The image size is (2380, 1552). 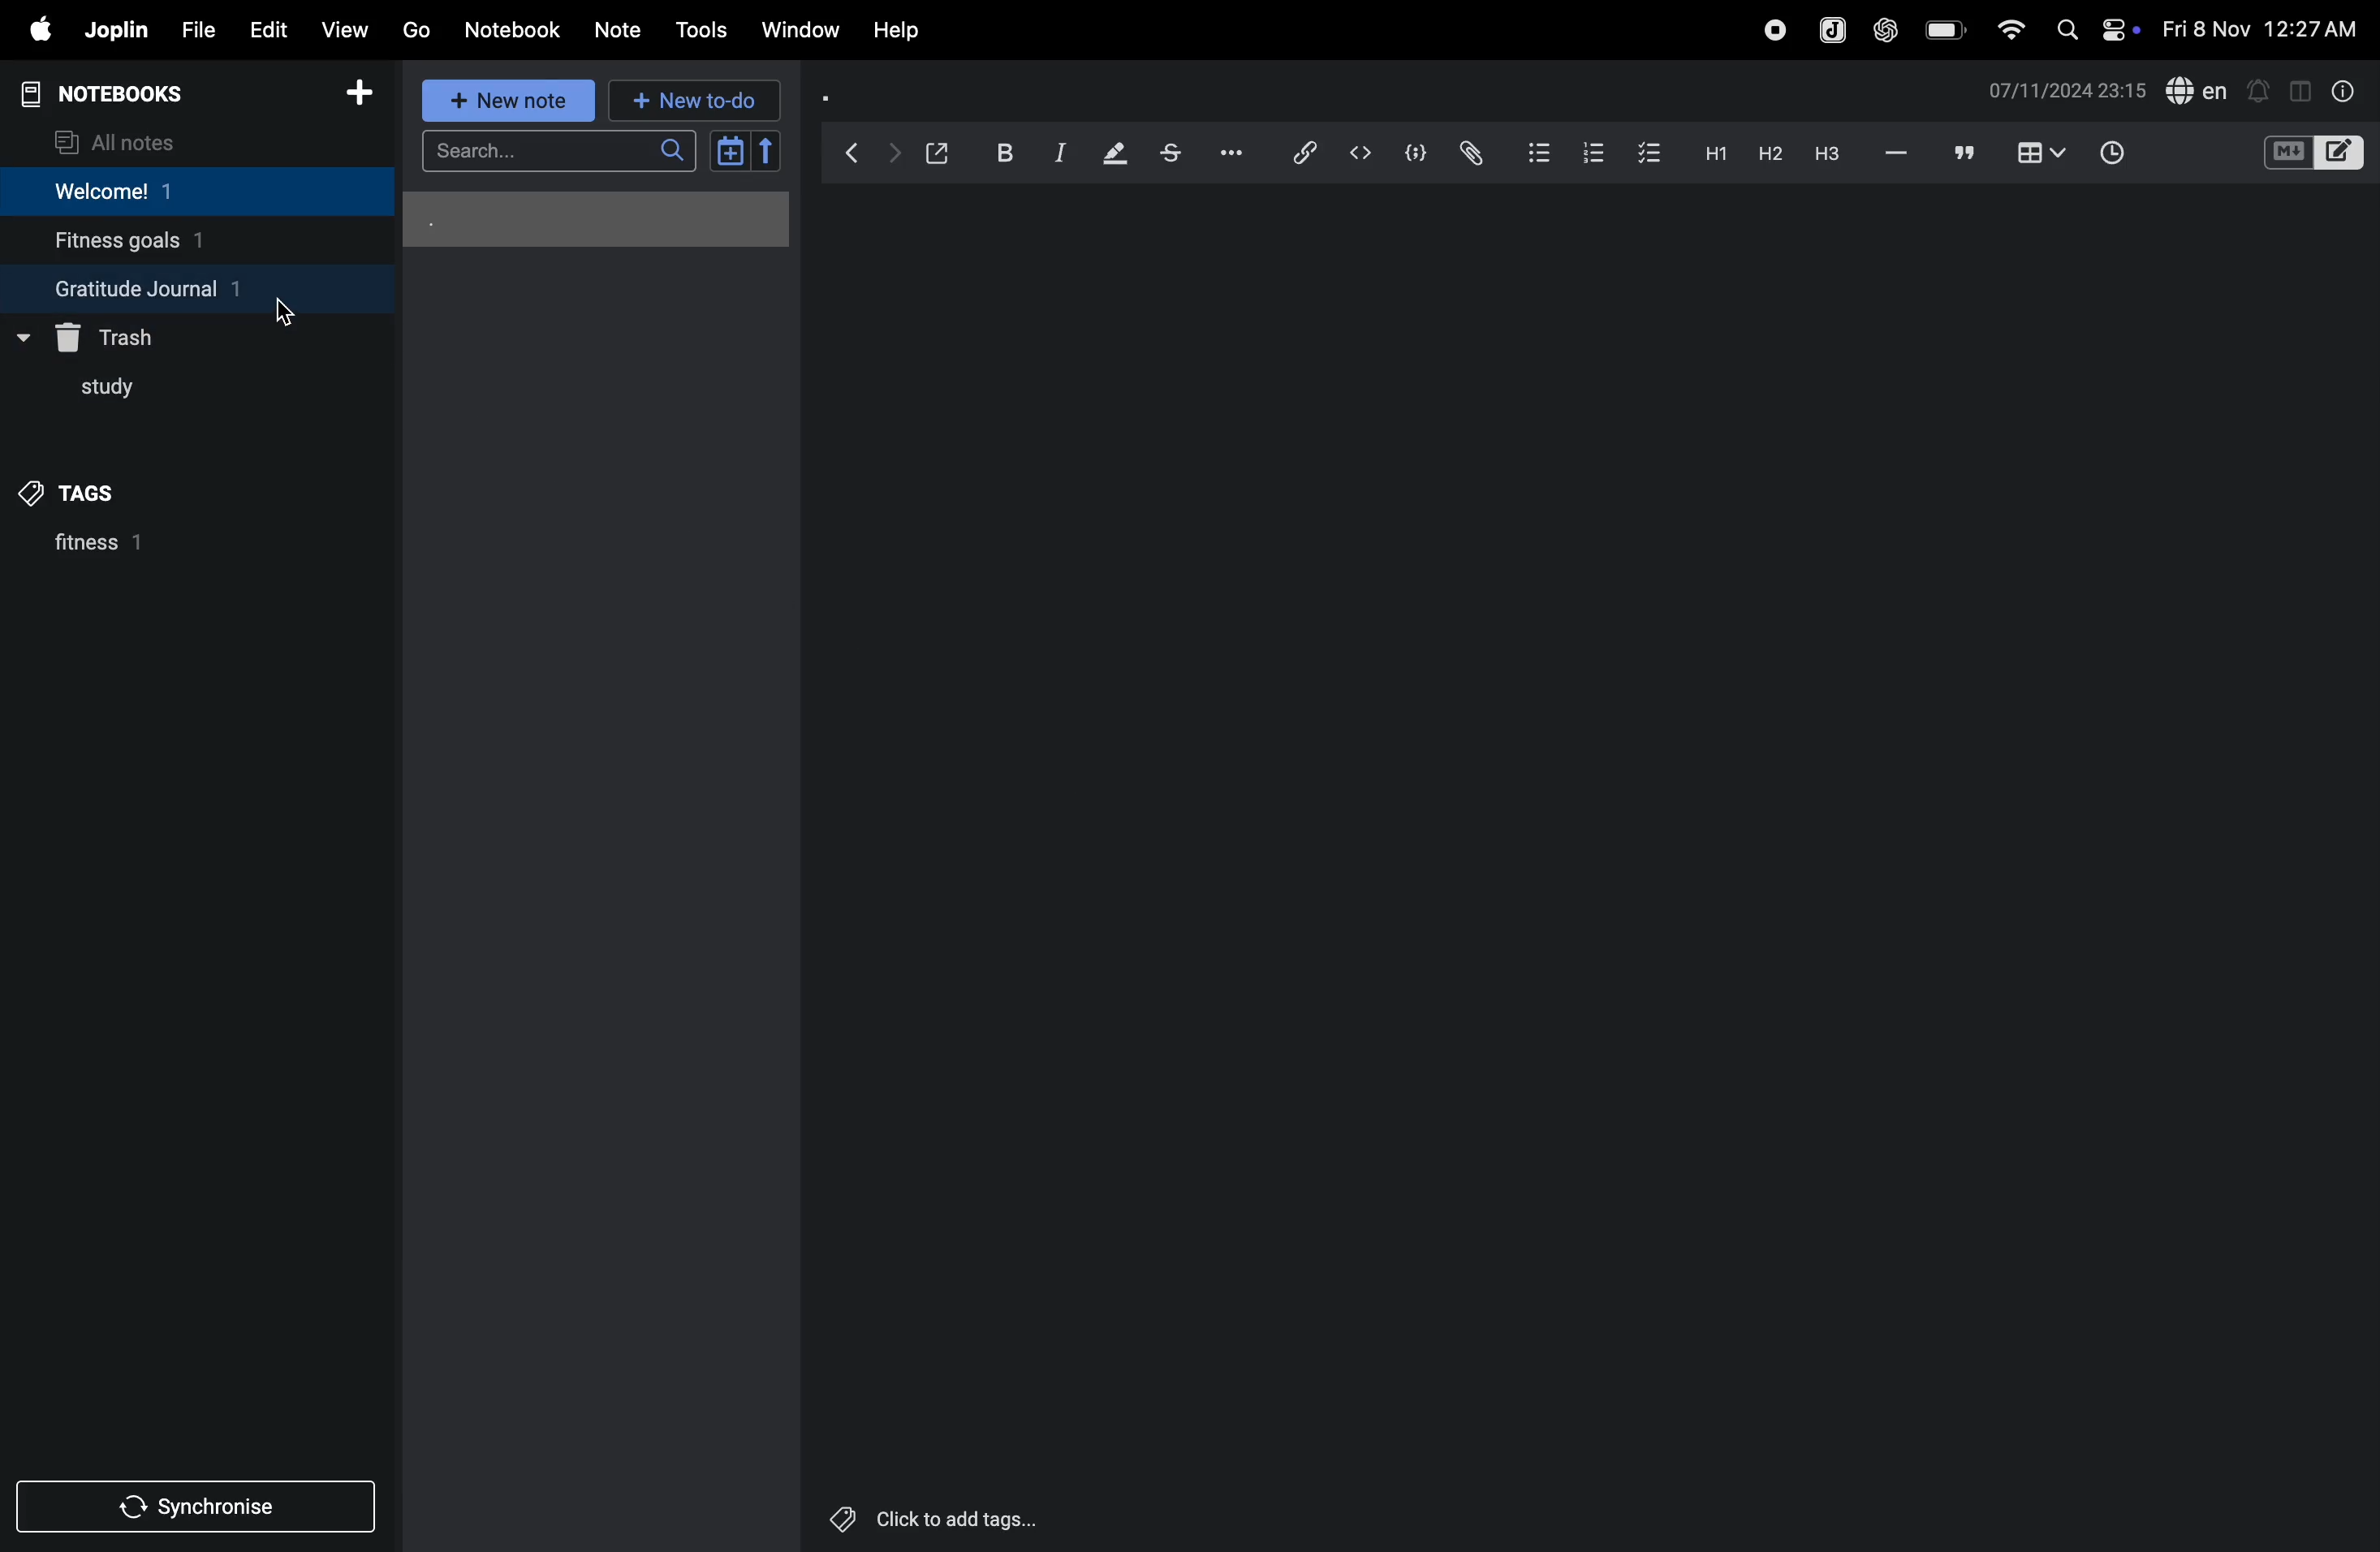 I want to click on add notebook, so click(x=350, y=93).